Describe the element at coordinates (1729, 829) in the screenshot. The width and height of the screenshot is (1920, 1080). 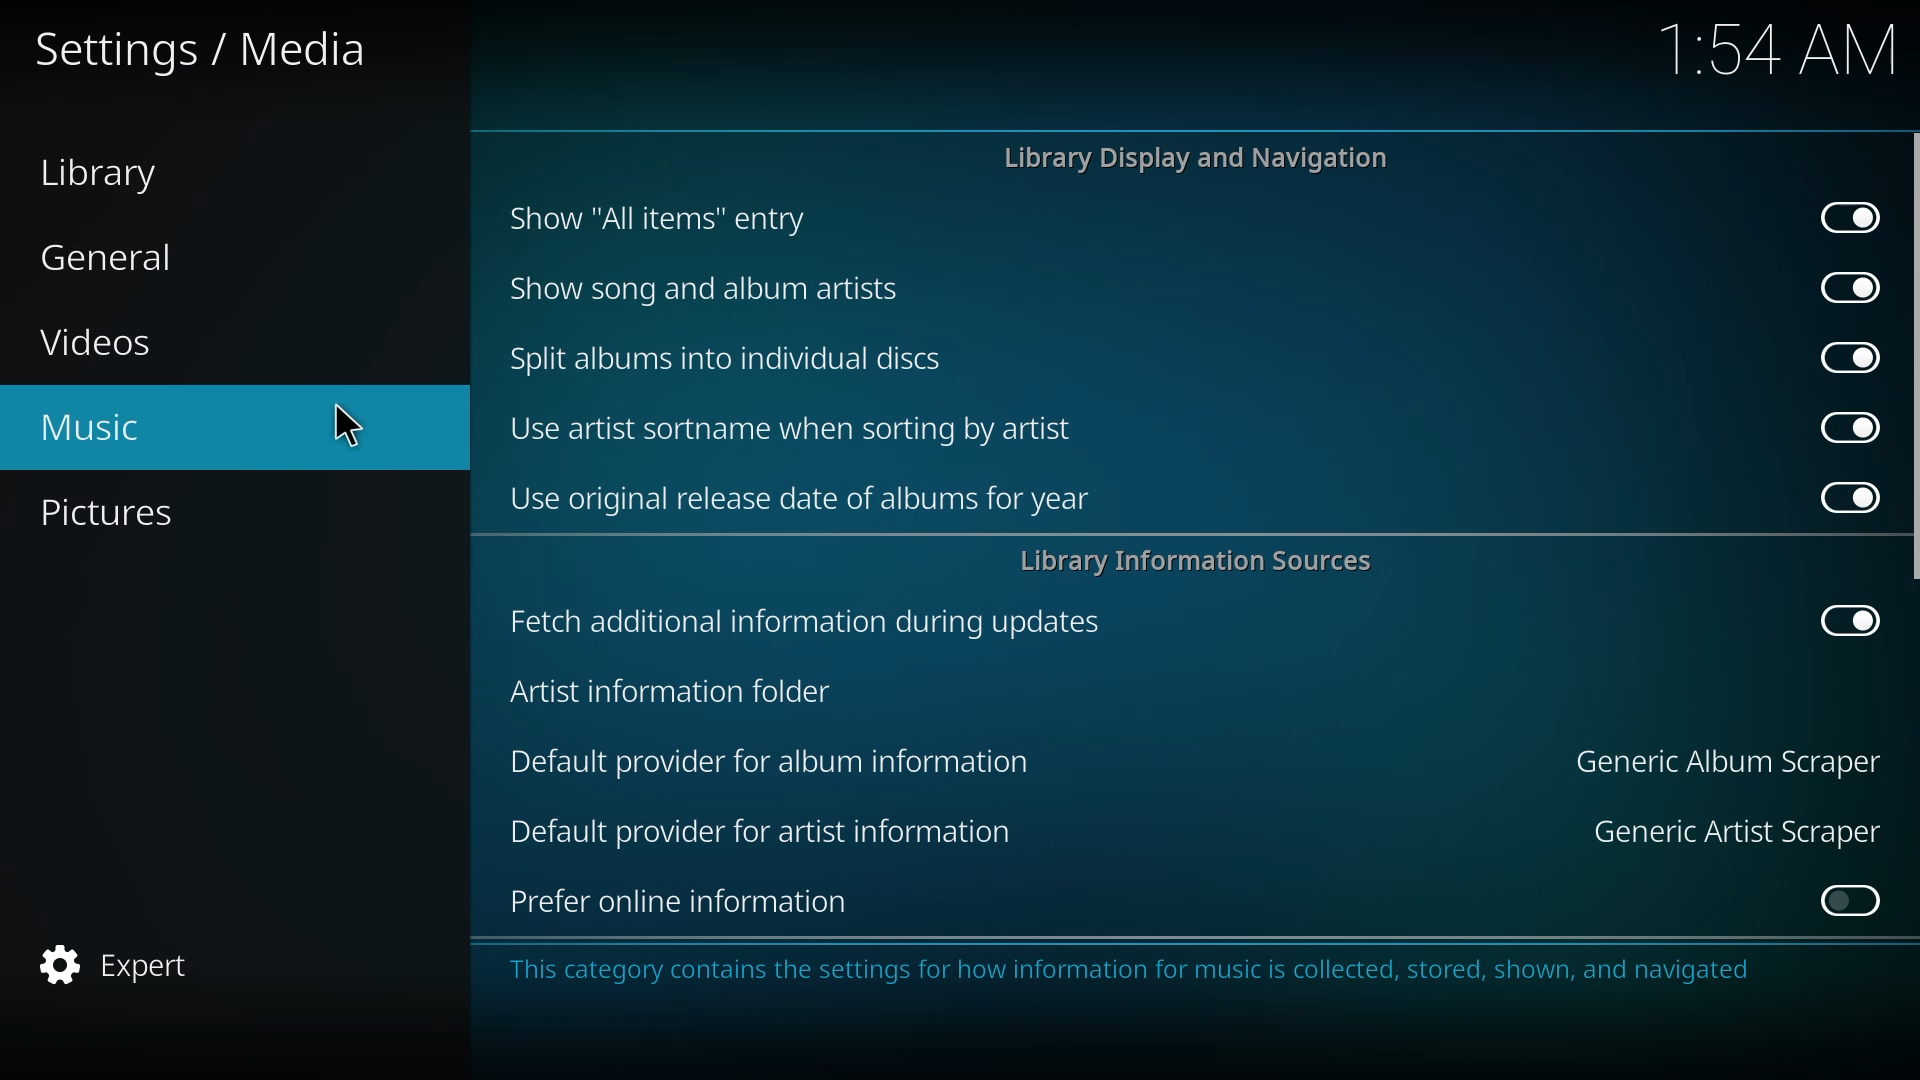
I see `generic` at that location.